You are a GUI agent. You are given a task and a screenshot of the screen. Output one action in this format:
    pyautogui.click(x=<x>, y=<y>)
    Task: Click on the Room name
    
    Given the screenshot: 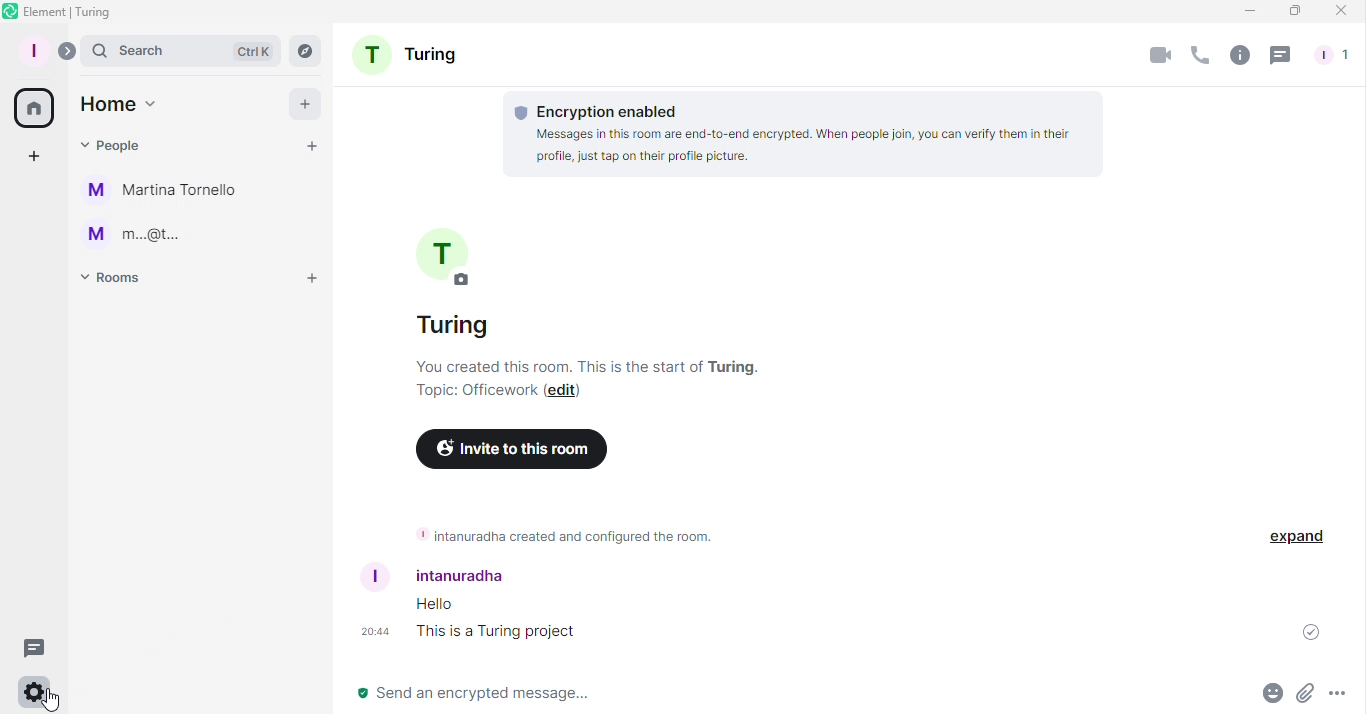 What is the action you would take?
    pyautogui.click(x=414, y=51)
    